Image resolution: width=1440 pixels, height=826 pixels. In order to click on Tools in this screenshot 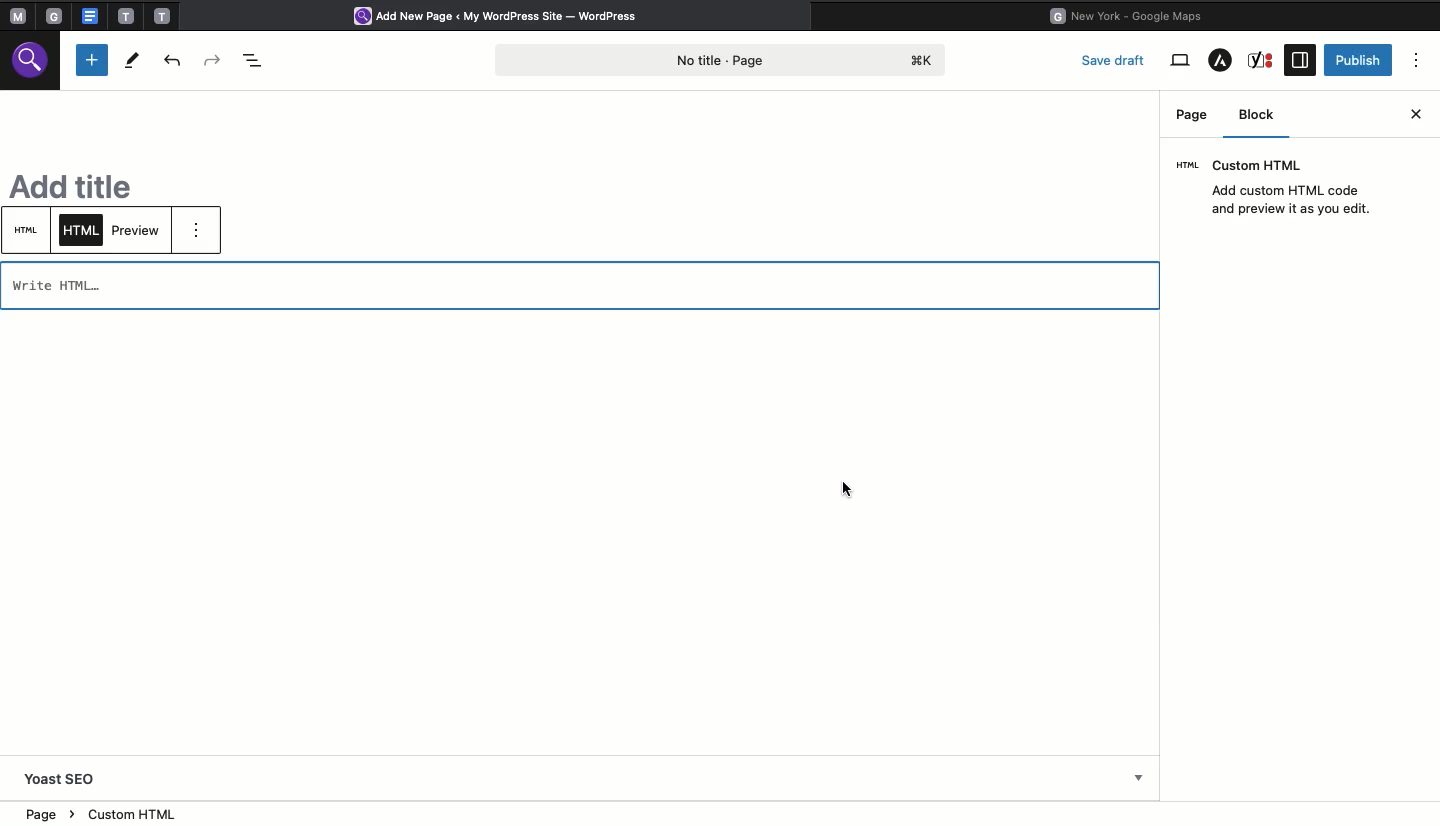, I will do `click(131, 60)`.